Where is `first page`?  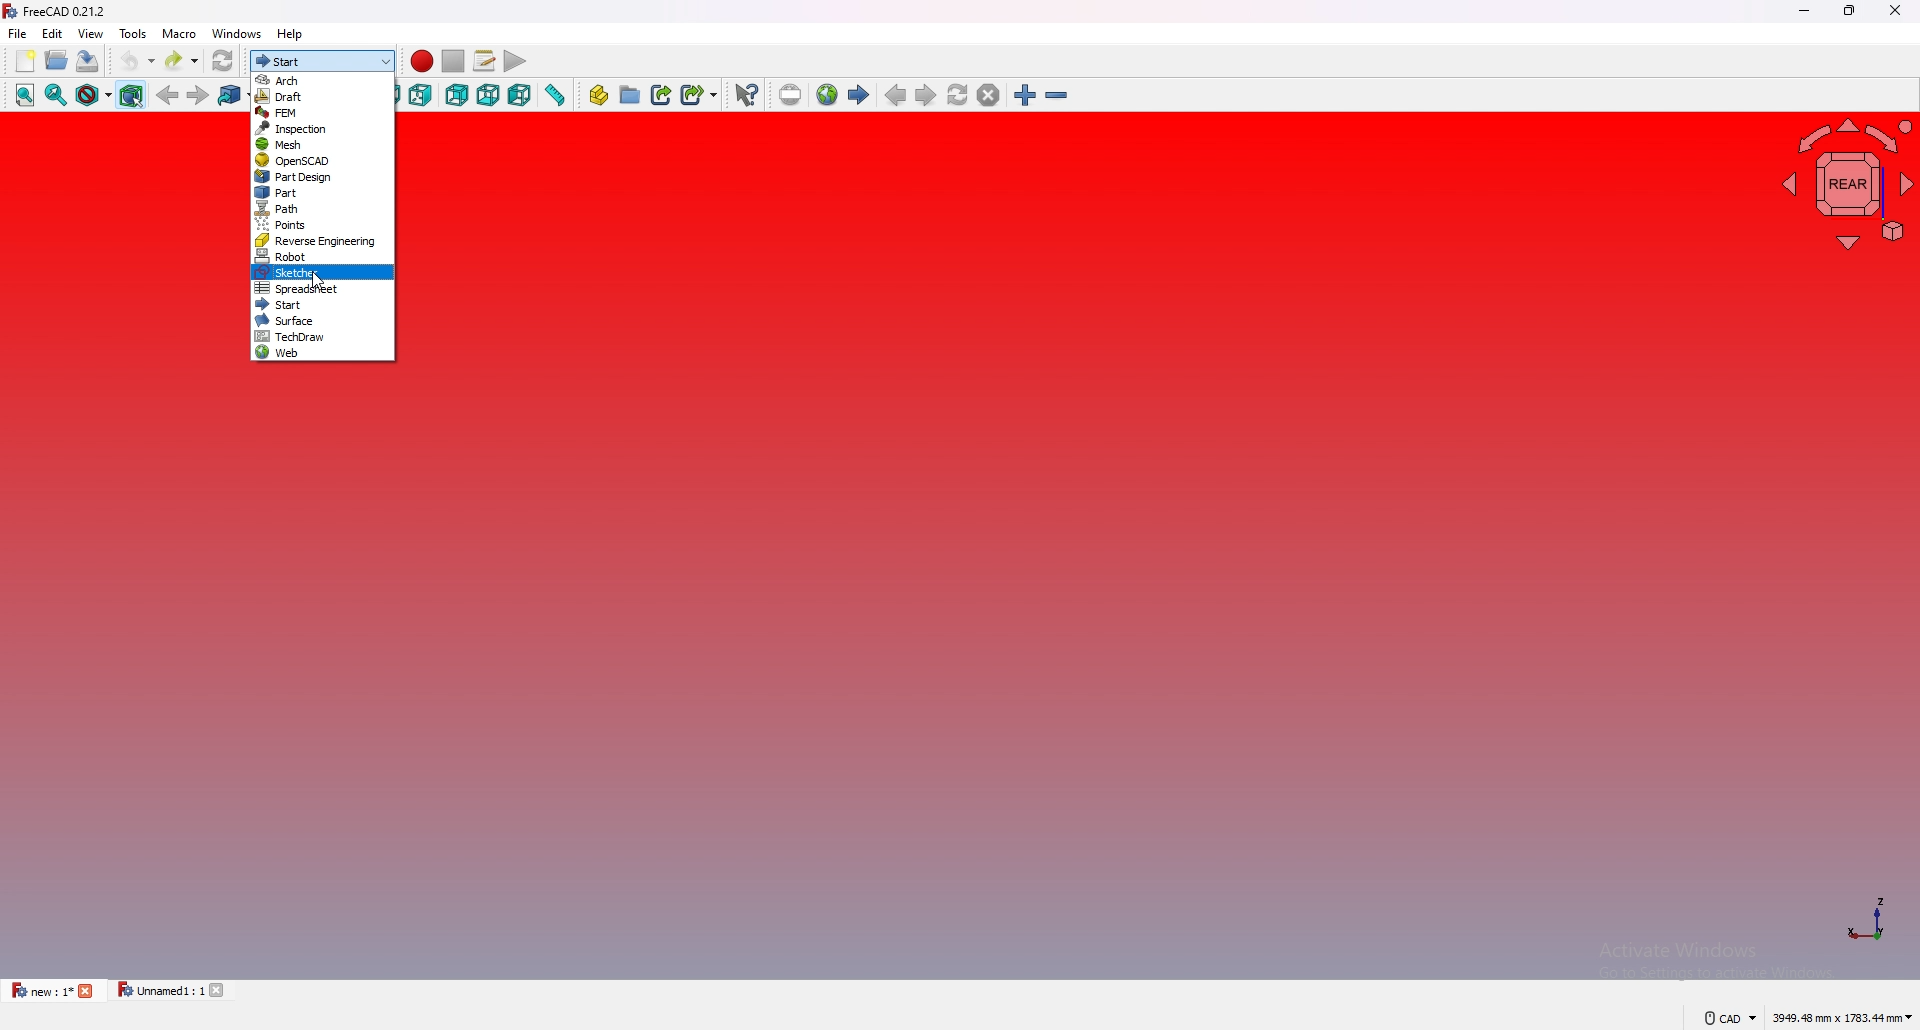
first page is located at coordinates (859, 94).